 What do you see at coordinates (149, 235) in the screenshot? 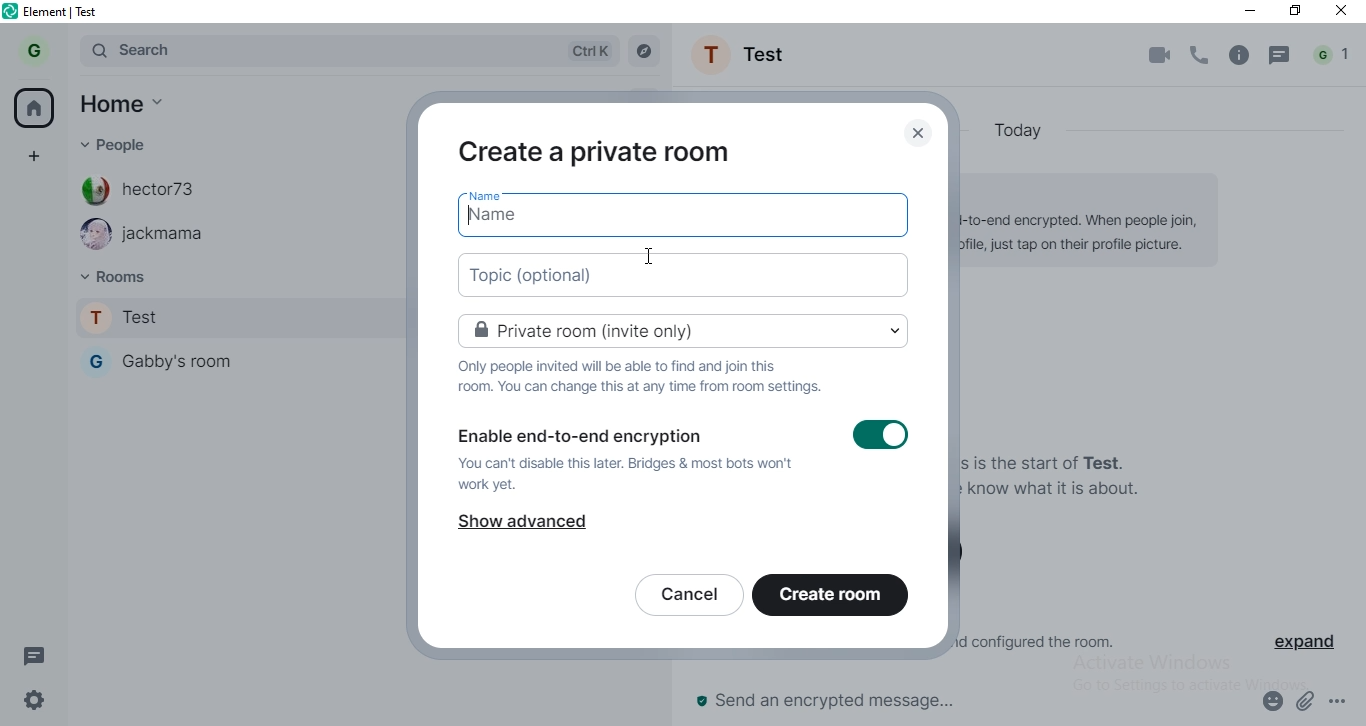
I see `jackmama` at bounding box center [149, 235].